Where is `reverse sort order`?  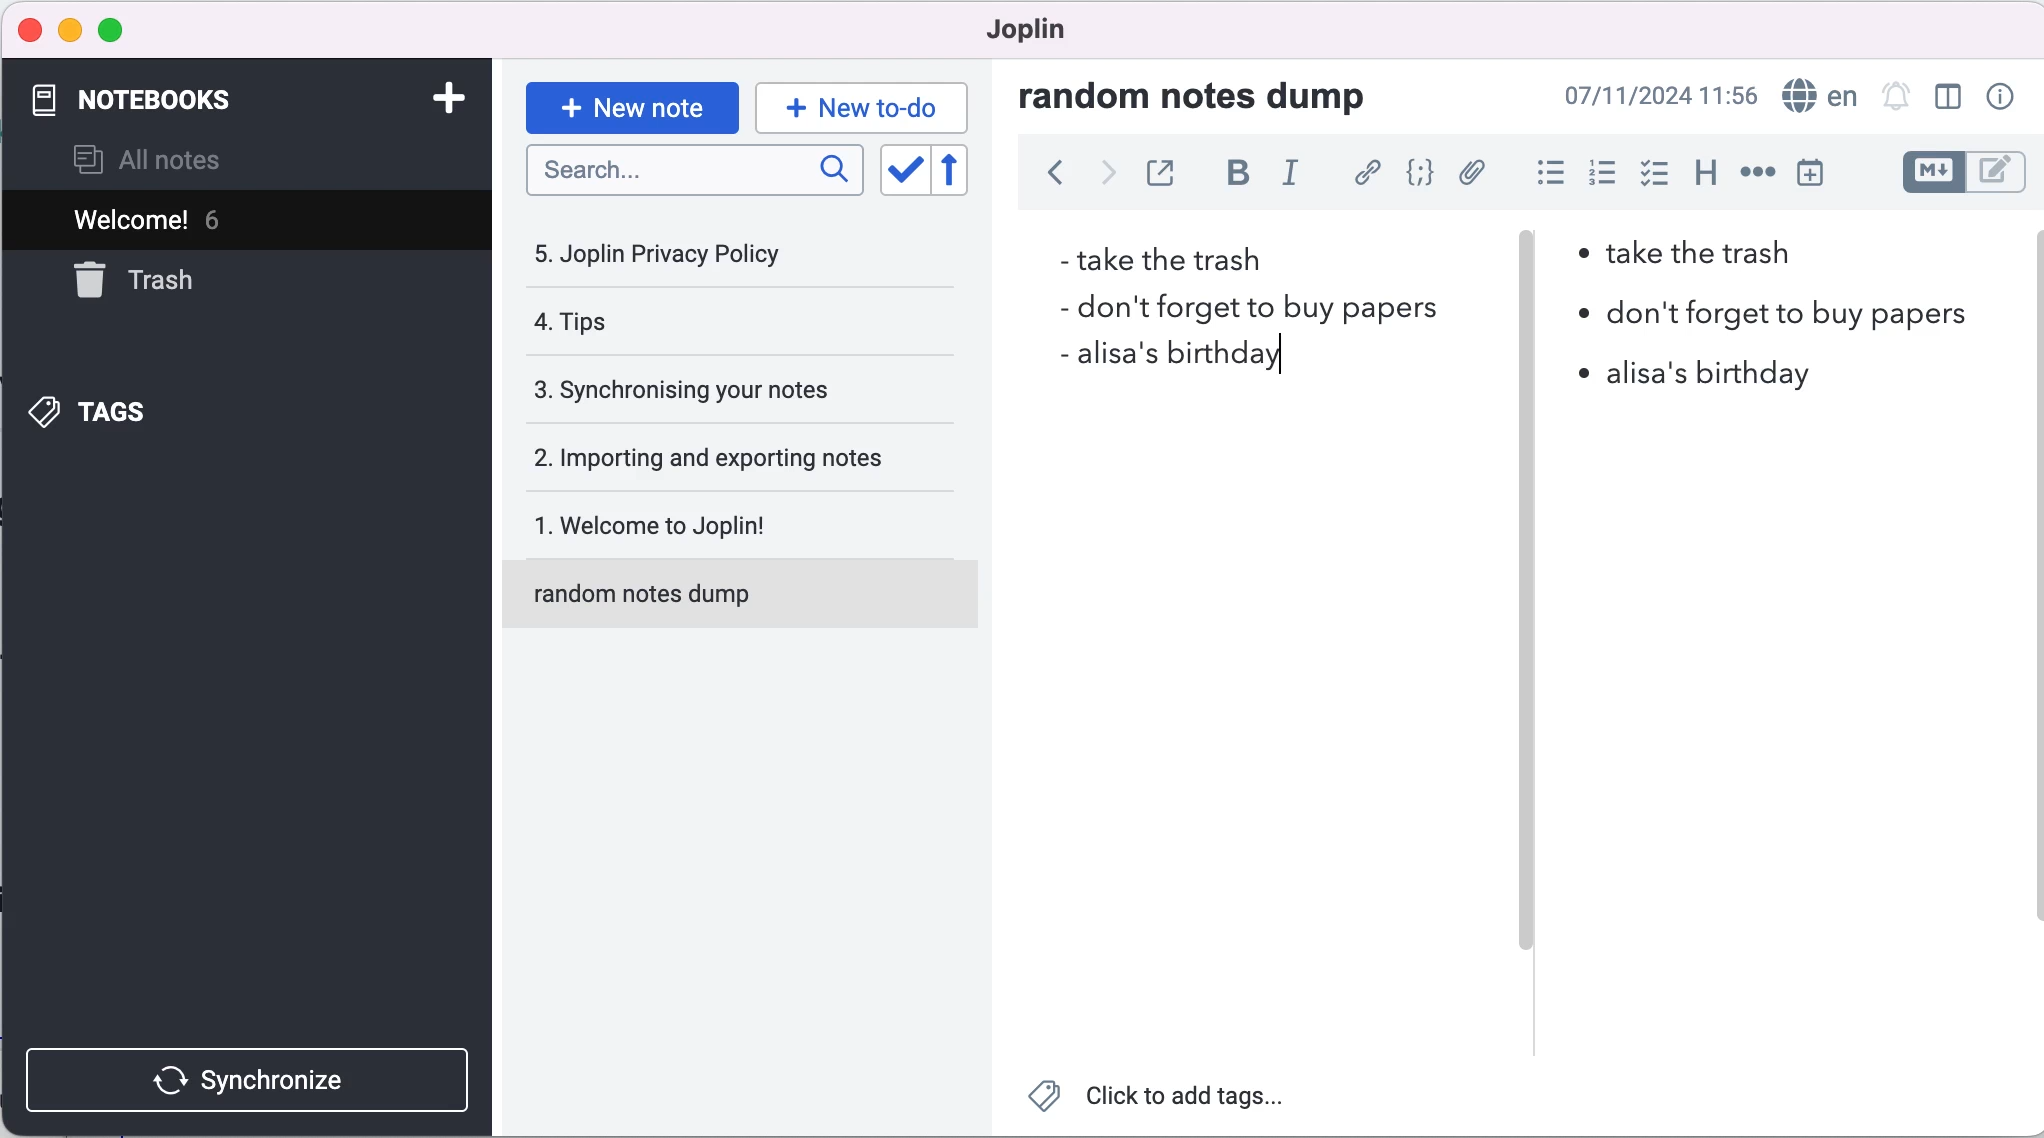
reverse sort order is located at coordinates (967, 171).